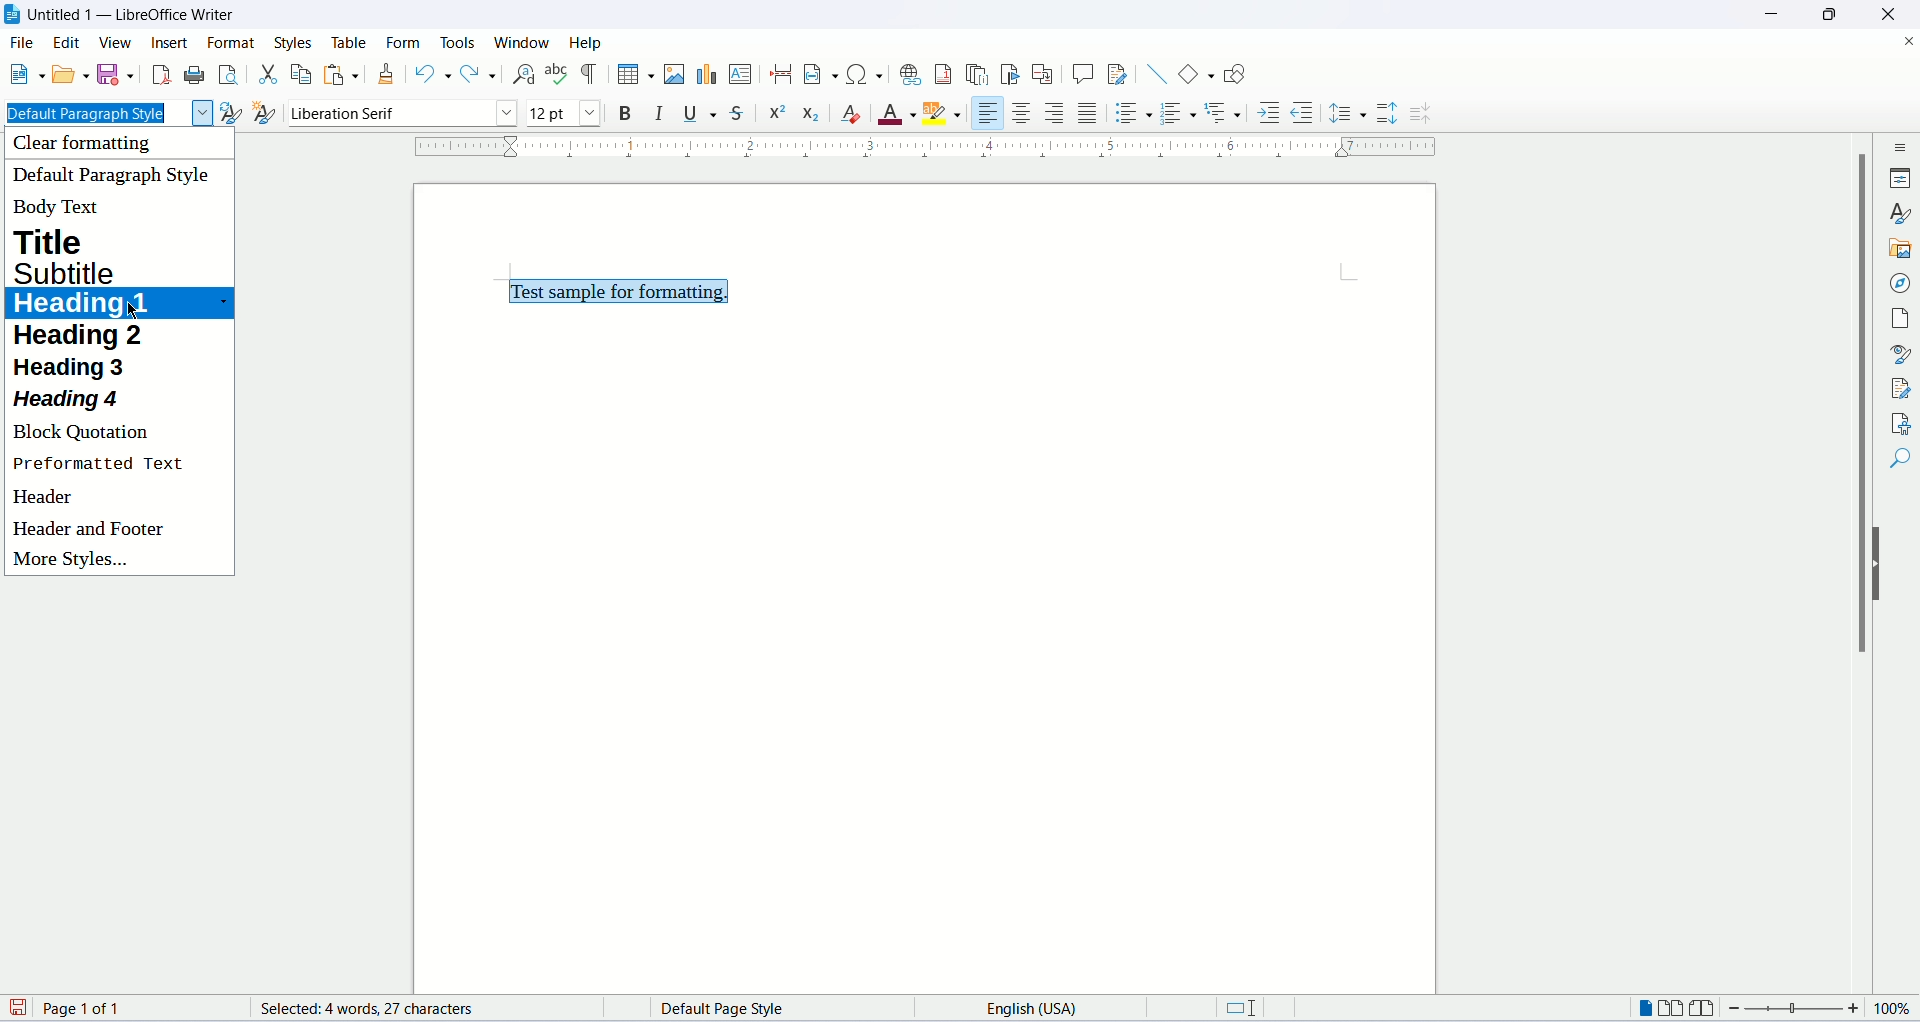 The height and width of the screenshot is (1022, 1920). Describe the element at coordinates (989, 110) in the screenshot. I see `align left` at that location.